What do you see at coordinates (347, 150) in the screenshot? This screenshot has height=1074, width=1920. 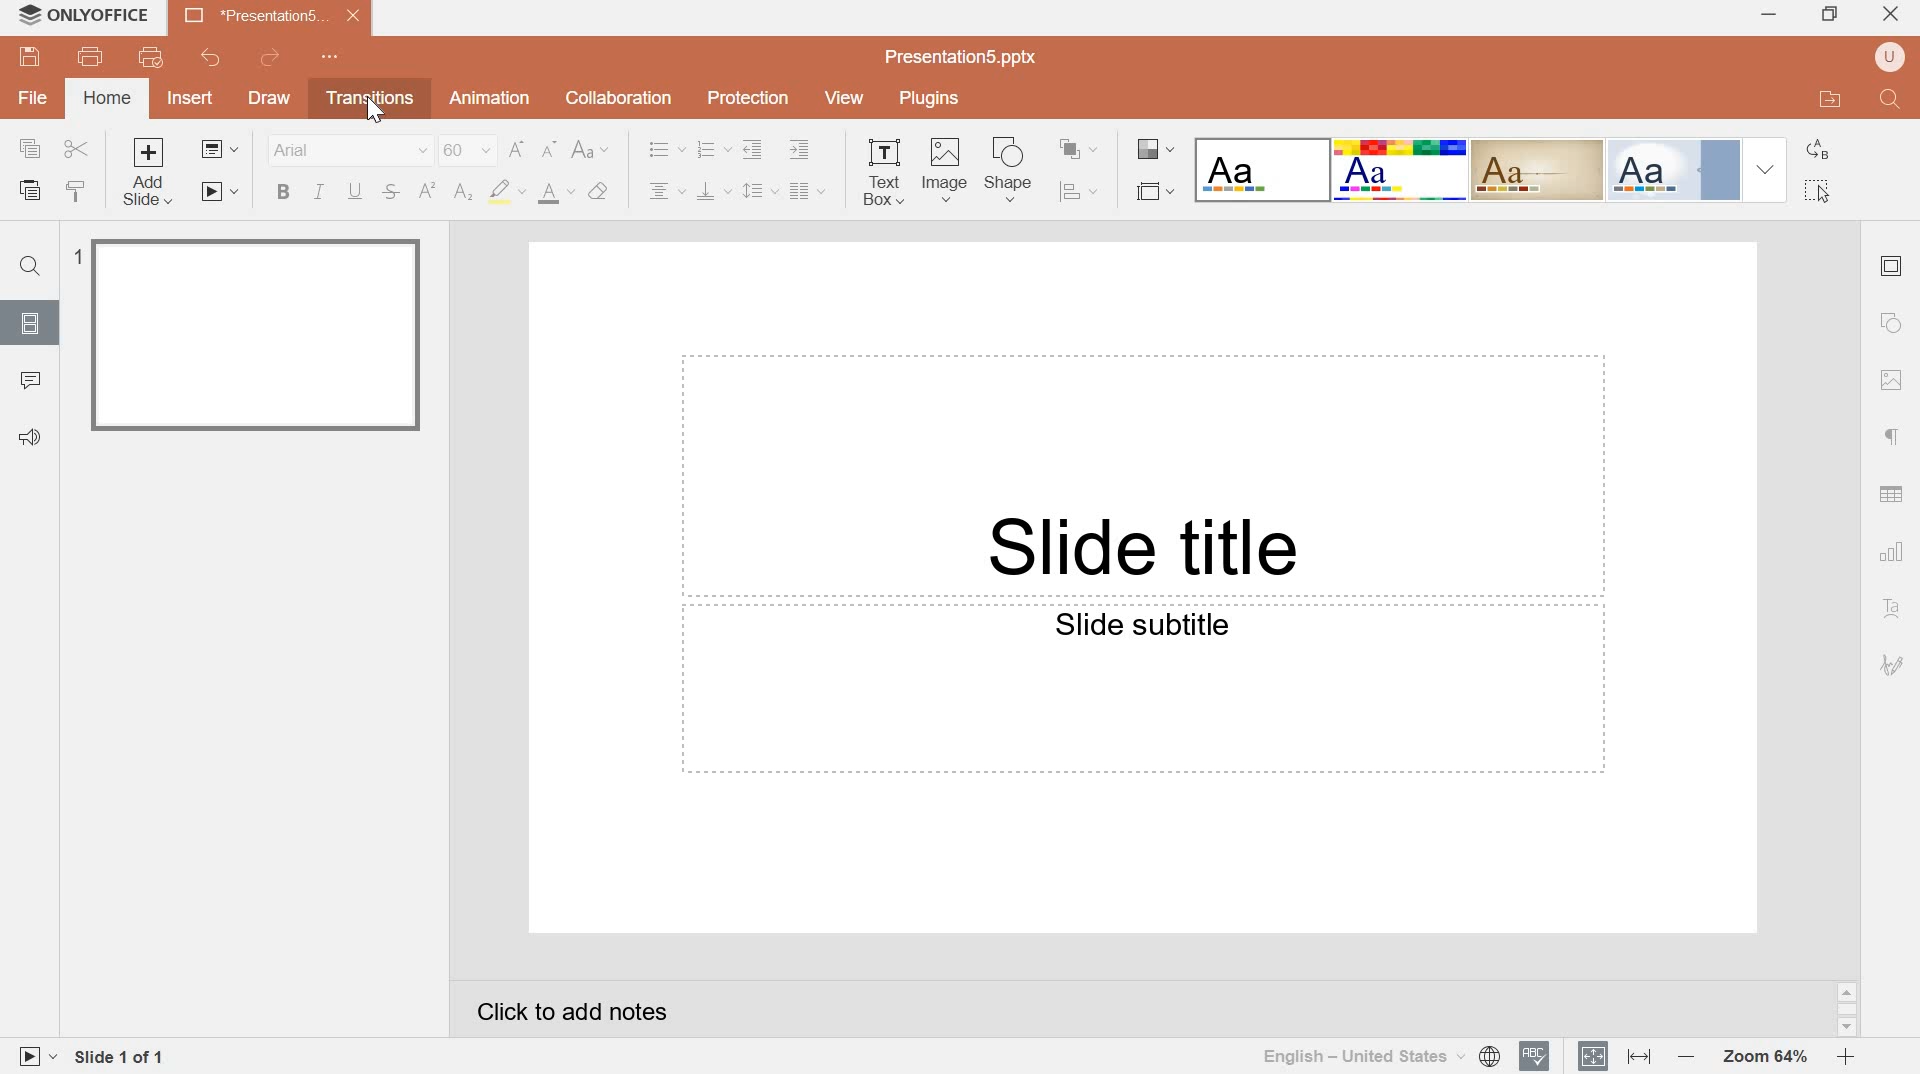 I see `Font` at bounding box center [347, 150].